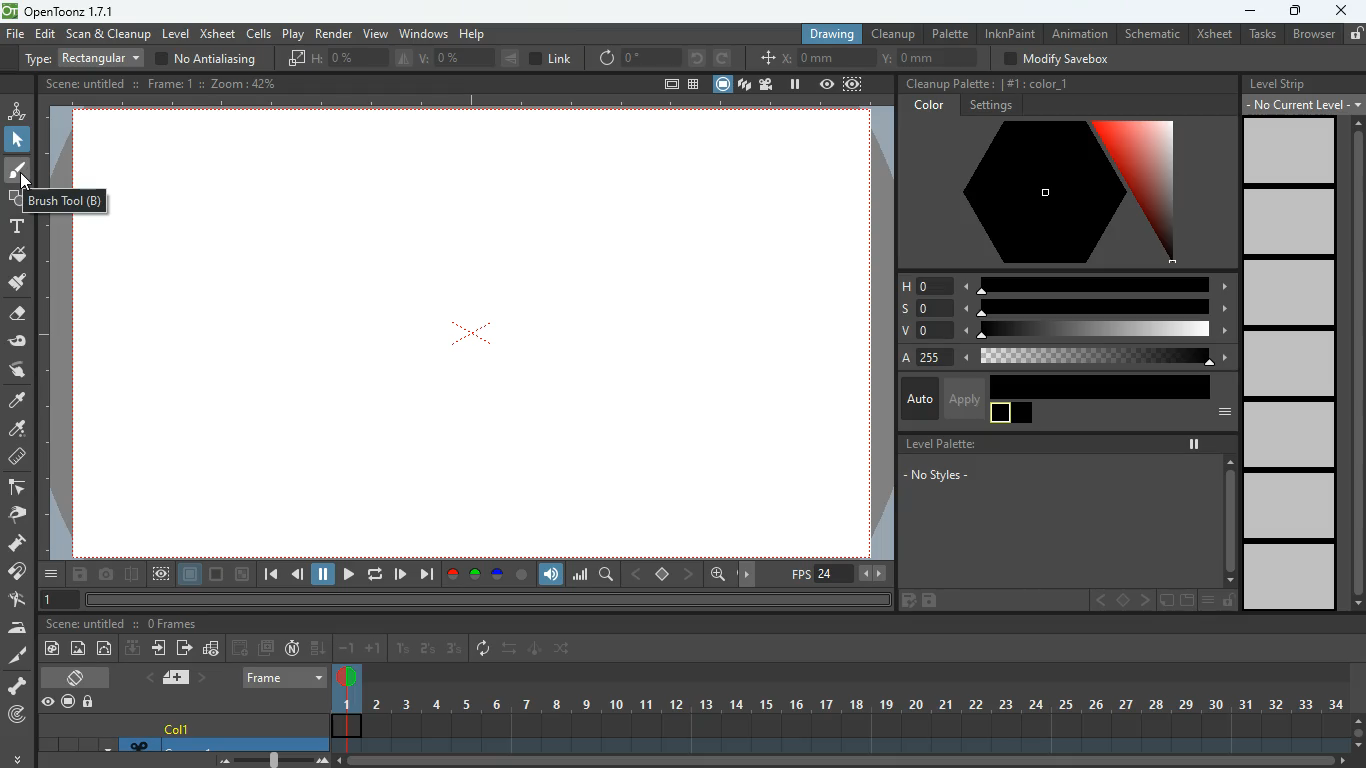  What do you see at coordinates (1290, 150) in the screenshot?
I see `level` at bounding box center [1290, 150].